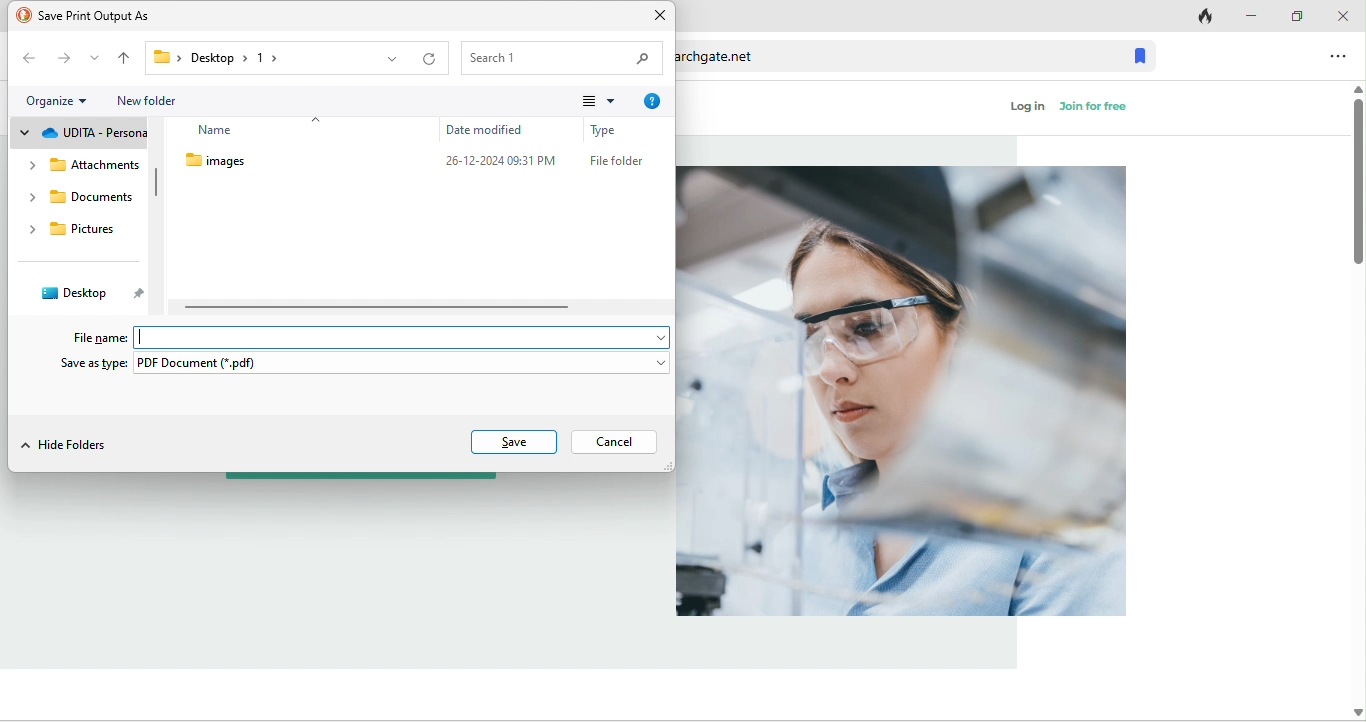 The image size is (1366, 722). I want to click on vertical scroll bar, so click(156, 182).